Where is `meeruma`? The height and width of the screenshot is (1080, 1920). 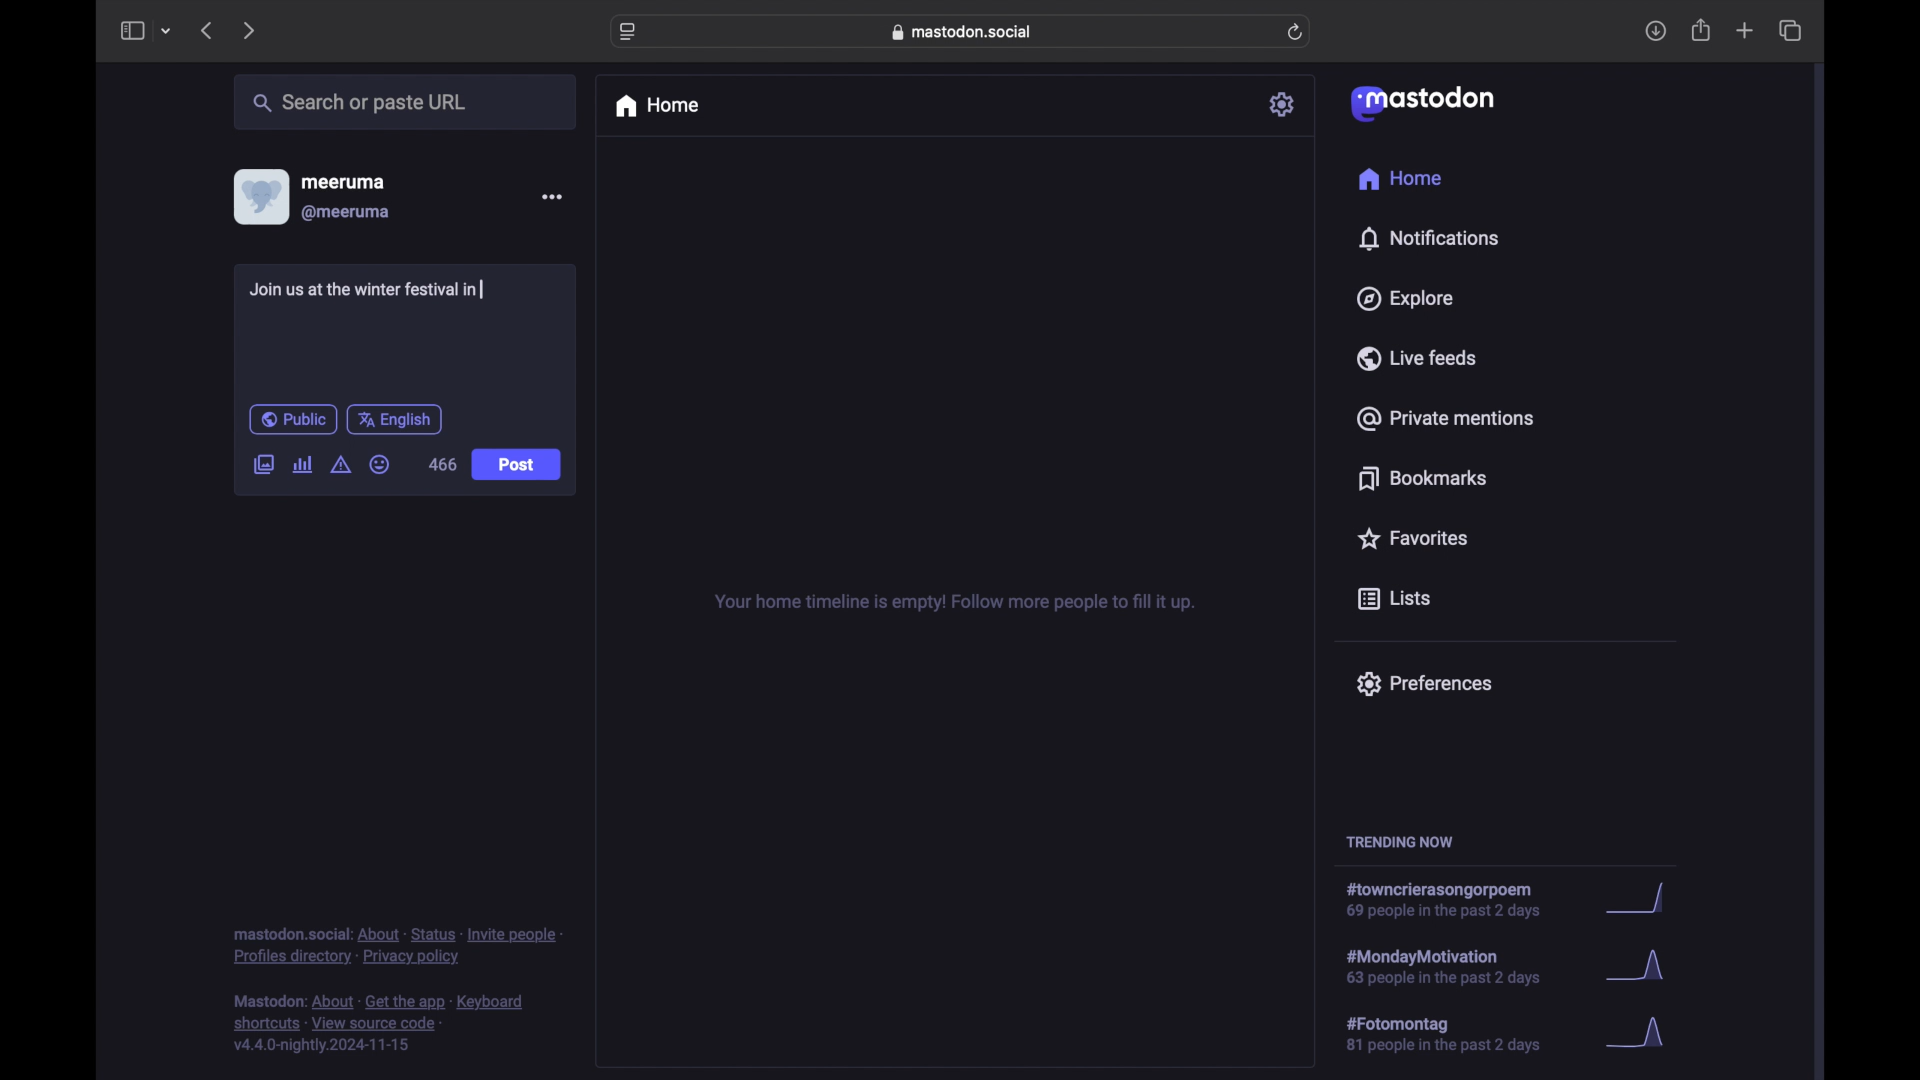
meeruma is located at coordinates (343, 181).